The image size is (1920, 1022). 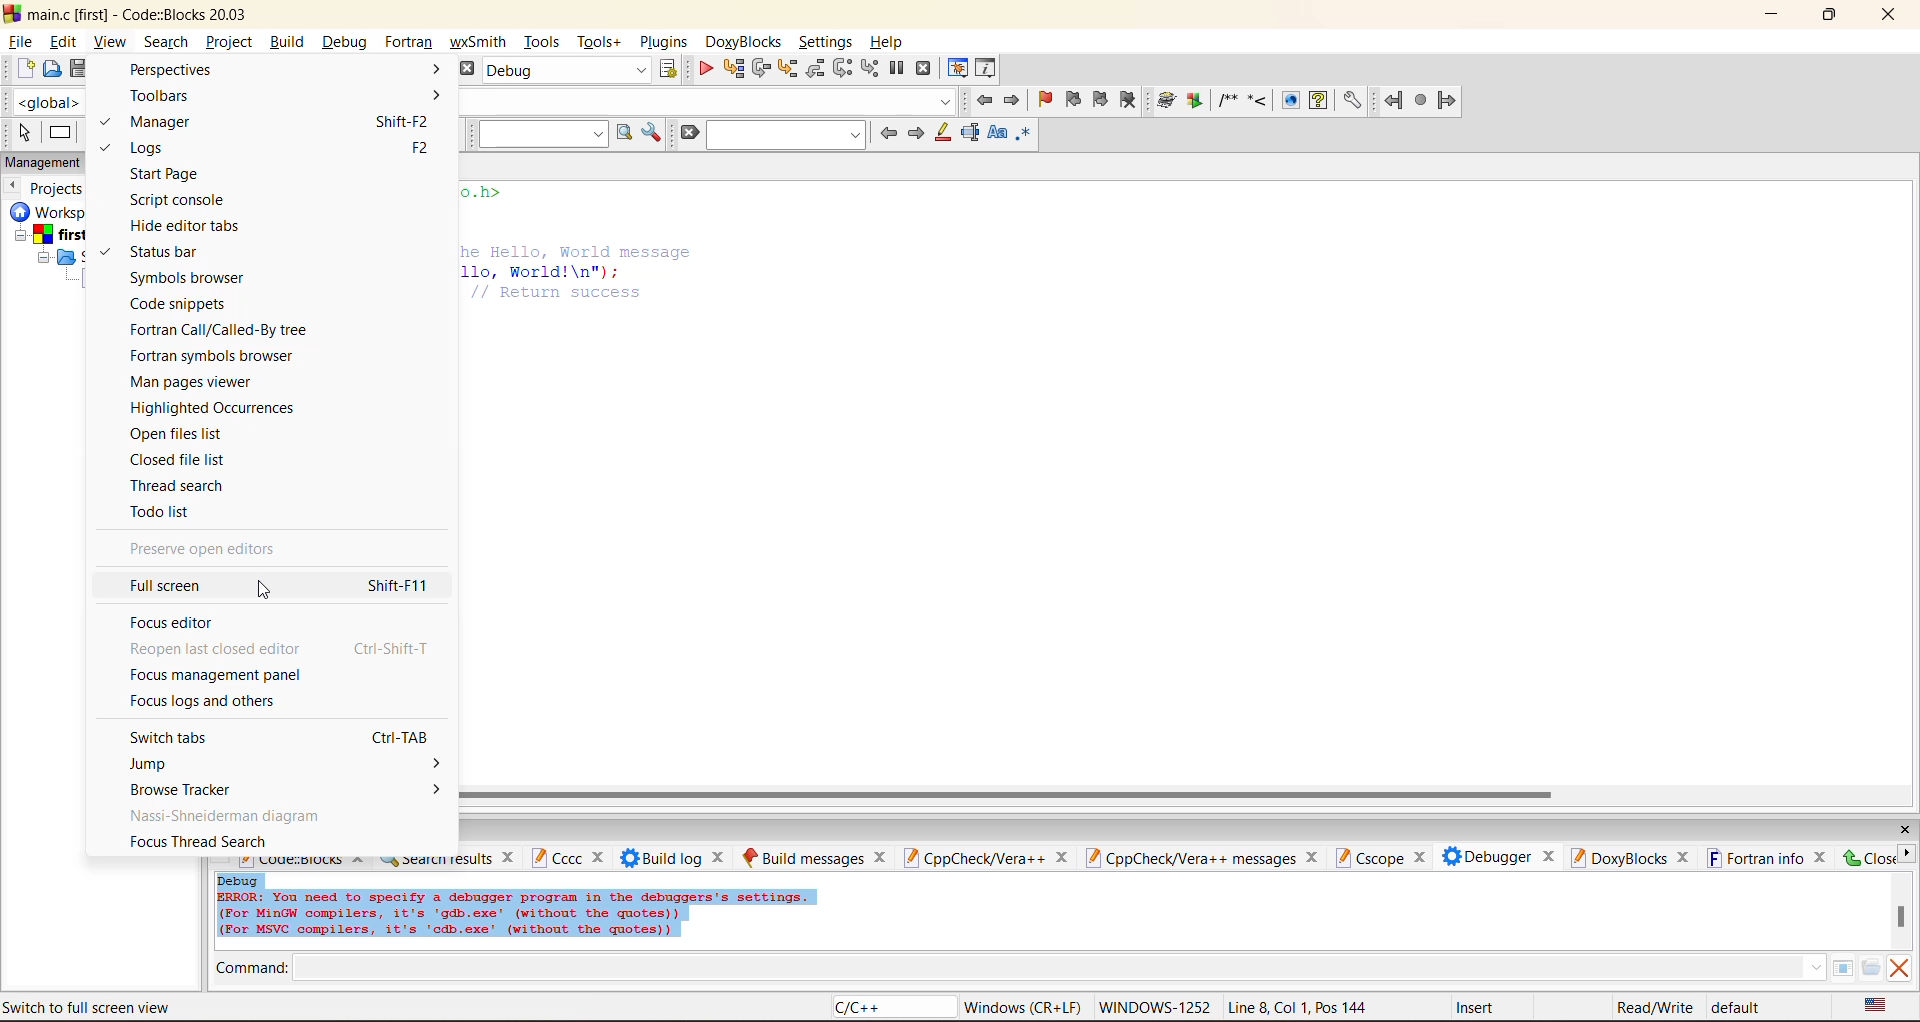 I want to click on previous, so click(x=890, y=132).